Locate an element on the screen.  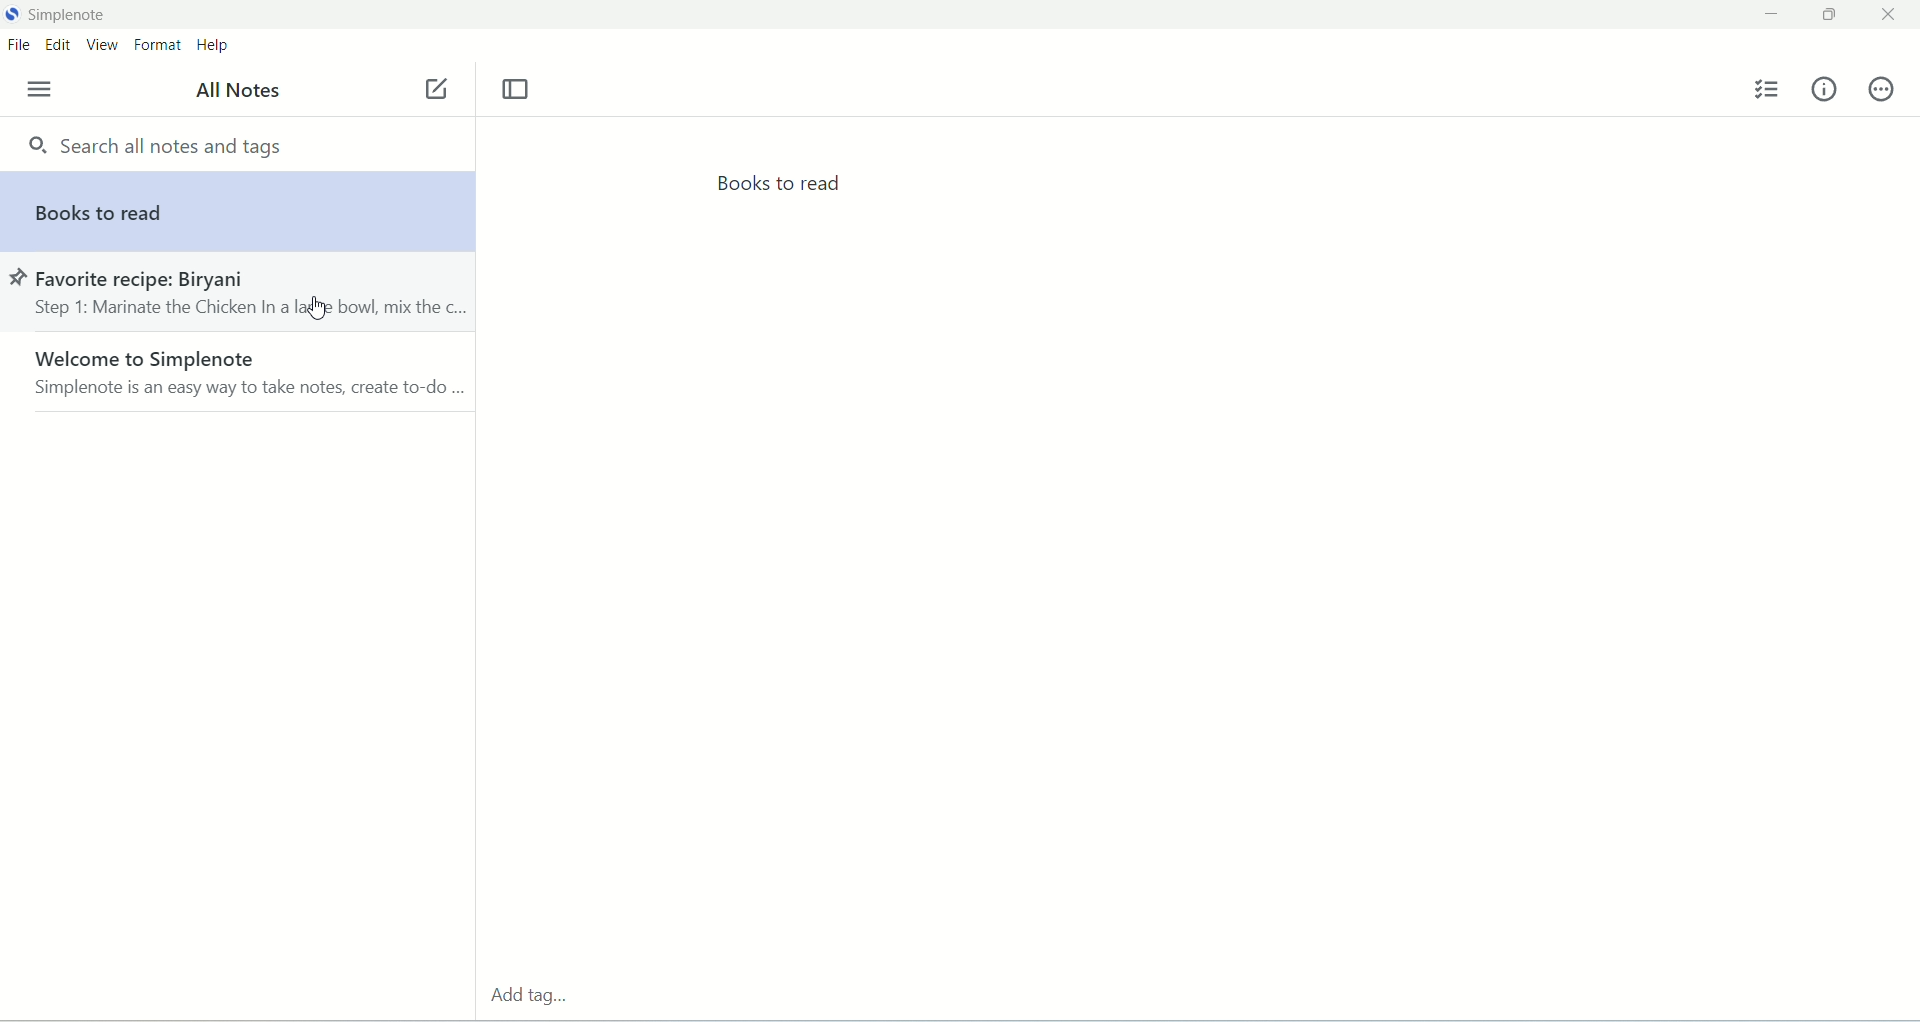
welcome to simplenote is located at coordinates (238, 375).